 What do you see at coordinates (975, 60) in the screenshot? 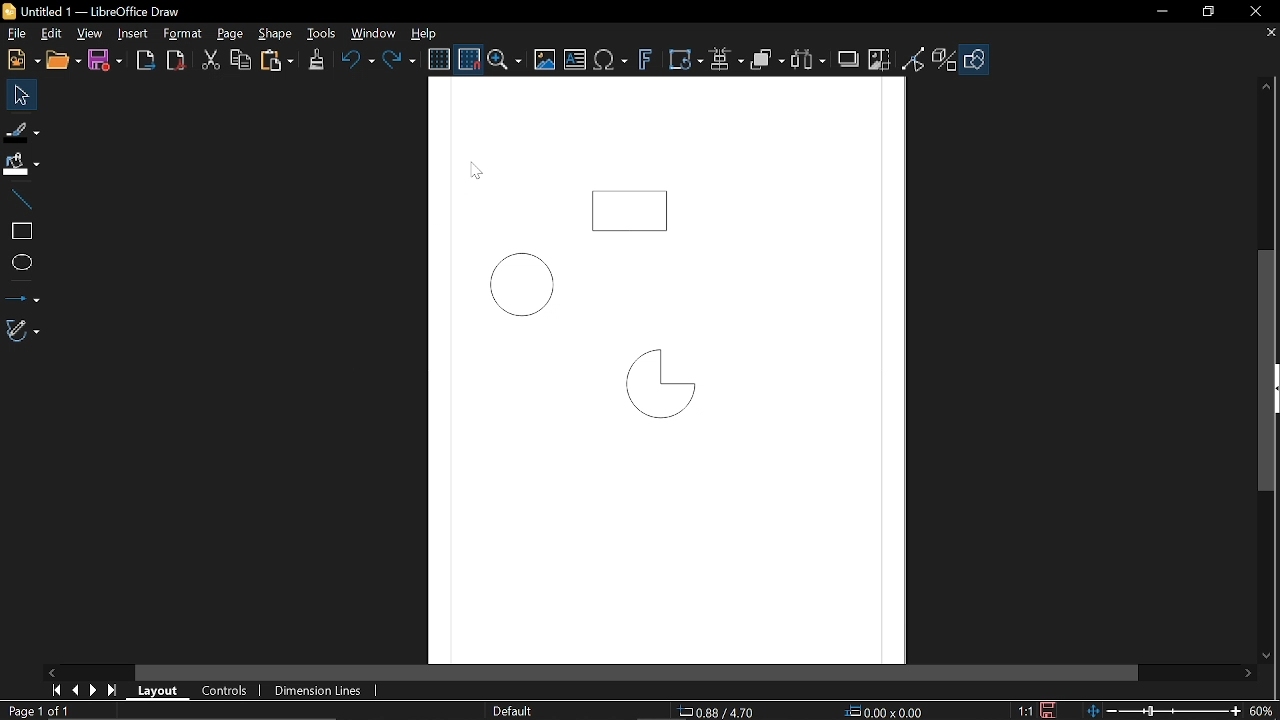
I see `Shapes` at bounding box center [975, 60].